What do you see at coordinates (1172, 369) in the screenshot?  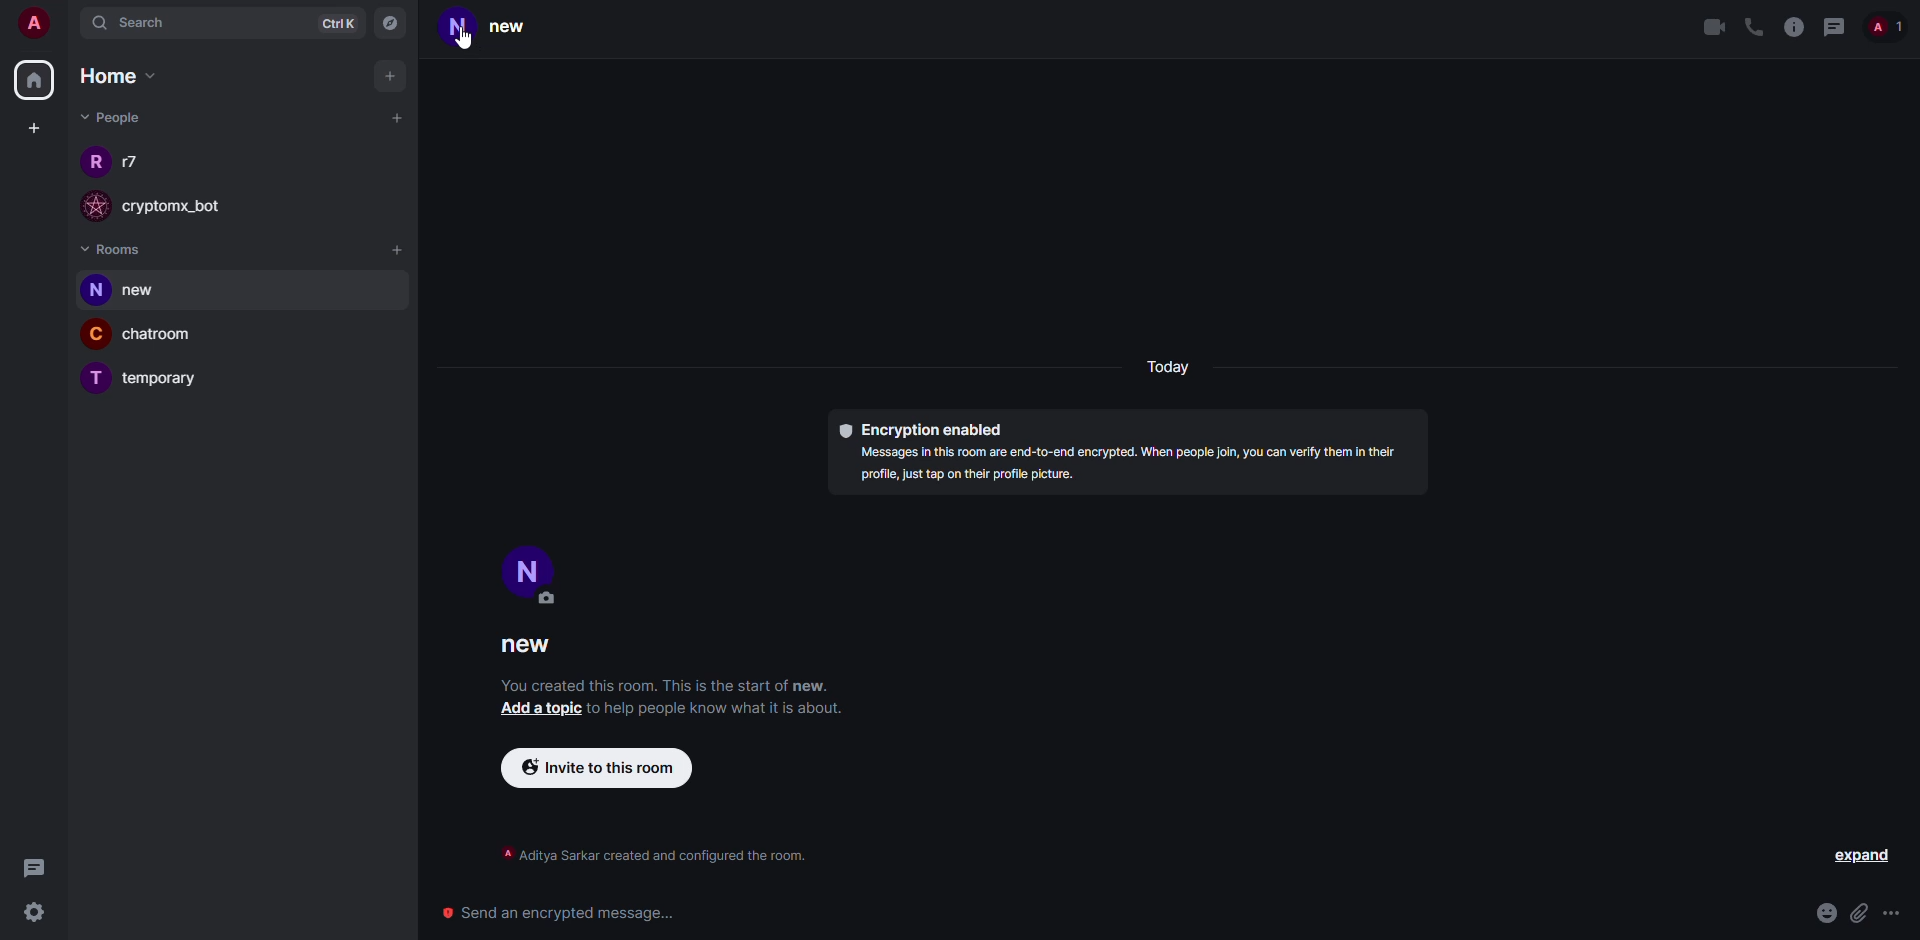 I see `day` at bounding box center [1172, 369].